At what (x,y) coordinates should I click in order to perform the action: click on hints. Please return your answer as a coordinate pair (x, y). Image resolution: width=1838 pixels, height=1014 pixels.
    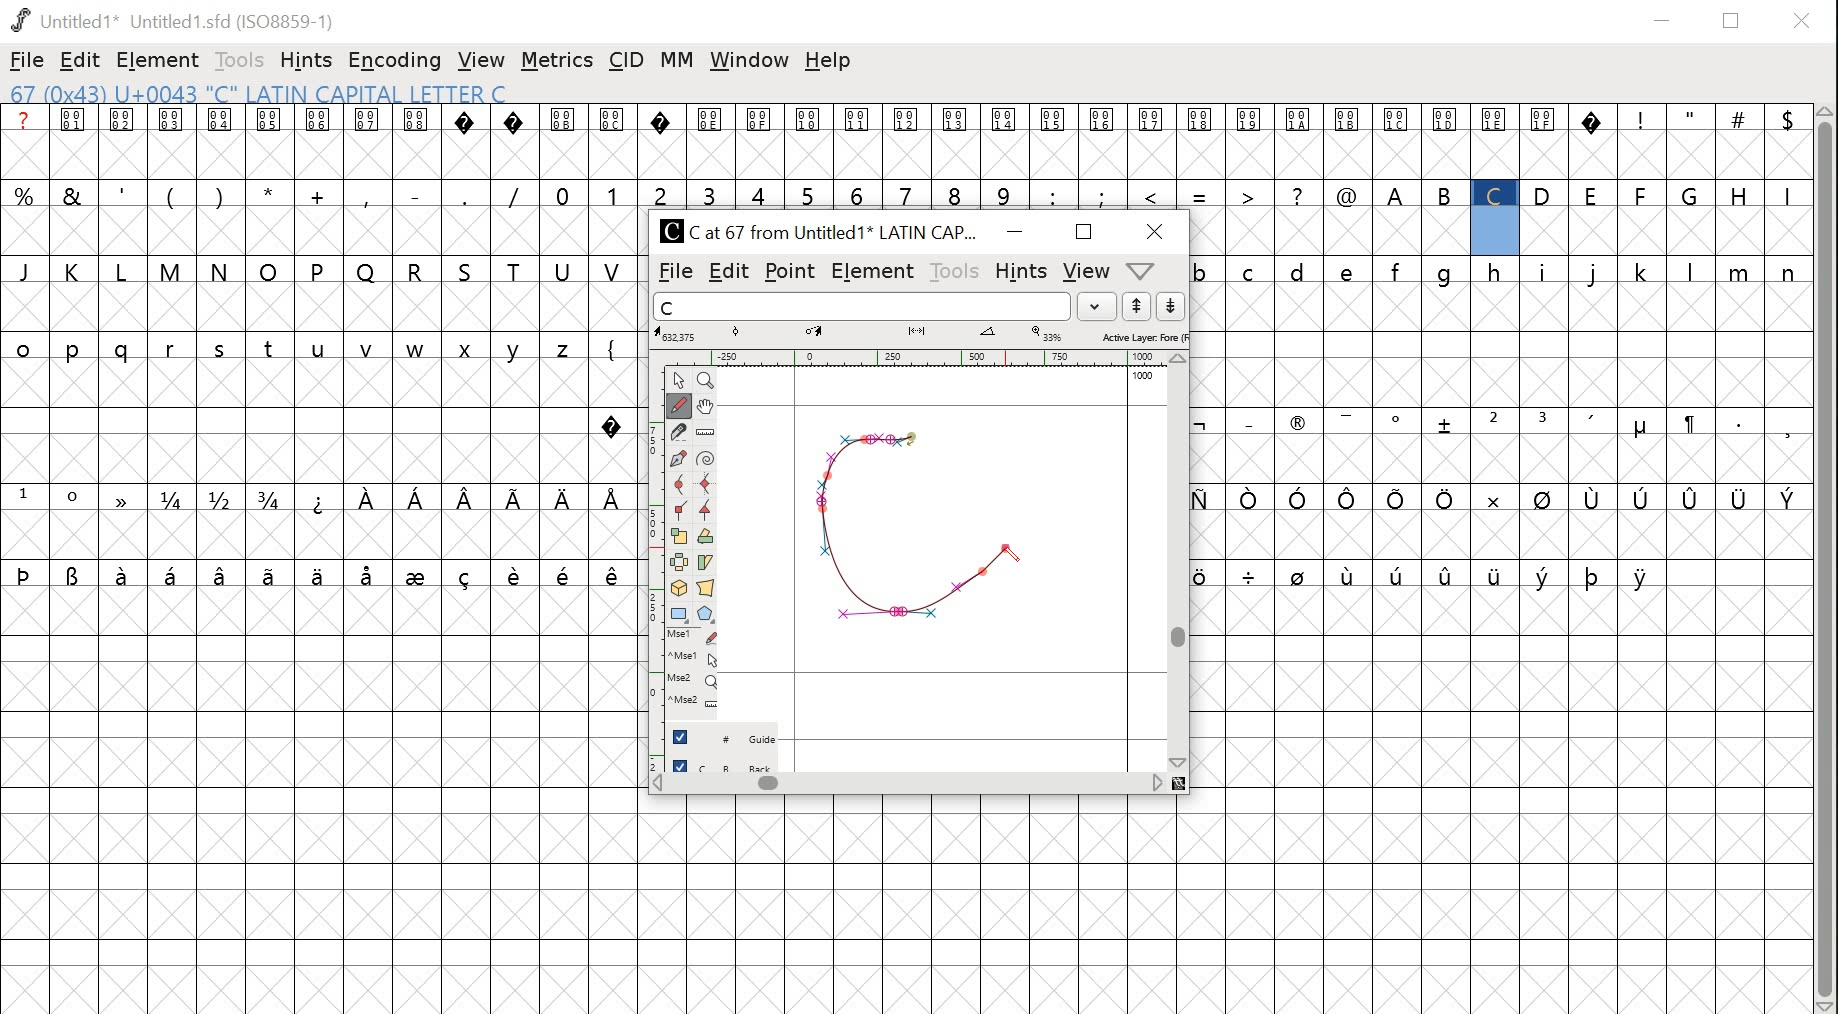
    Looking at the image, I should click on (306, 60).